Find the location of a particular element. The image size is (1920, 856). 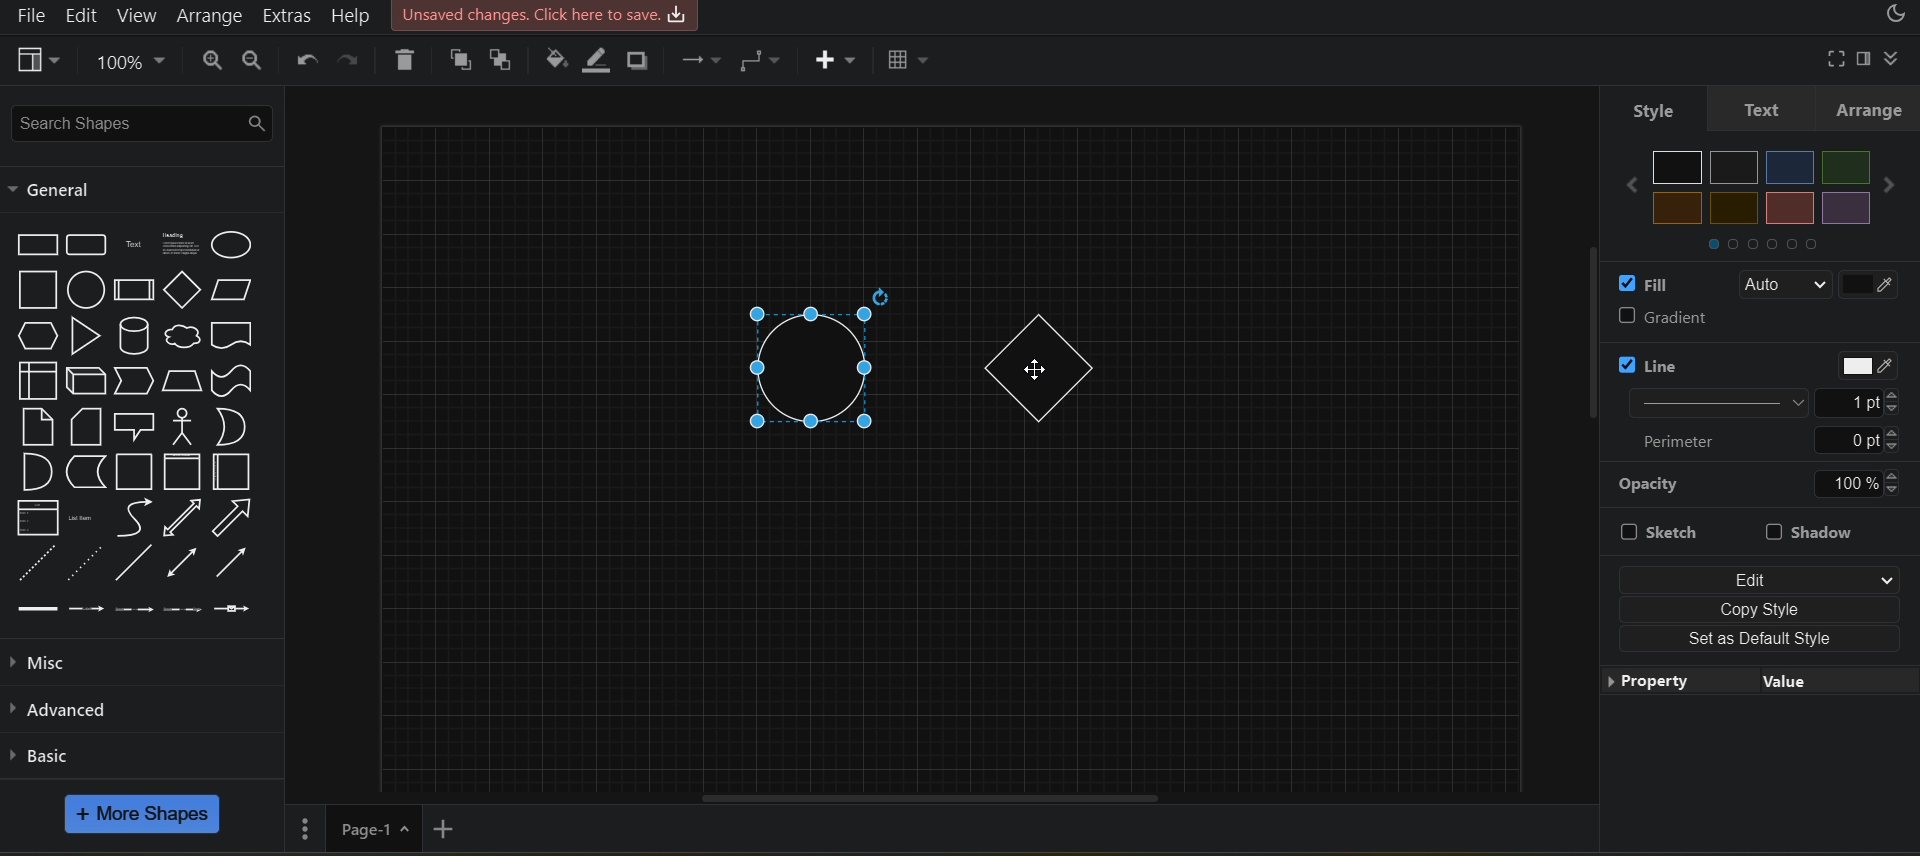

Curve is located at coordinates (133, 518).